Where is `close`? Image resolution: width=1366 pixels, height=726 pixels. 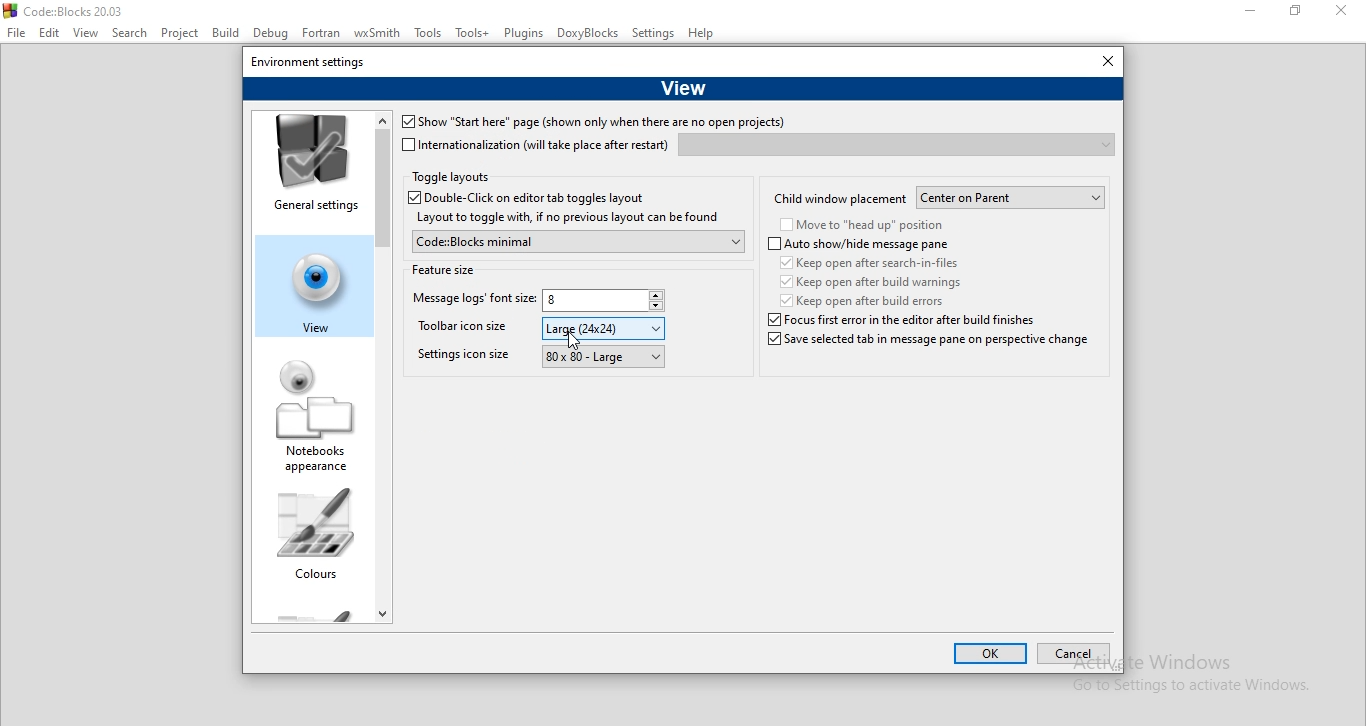 close is located at coordinates (1103, 62).